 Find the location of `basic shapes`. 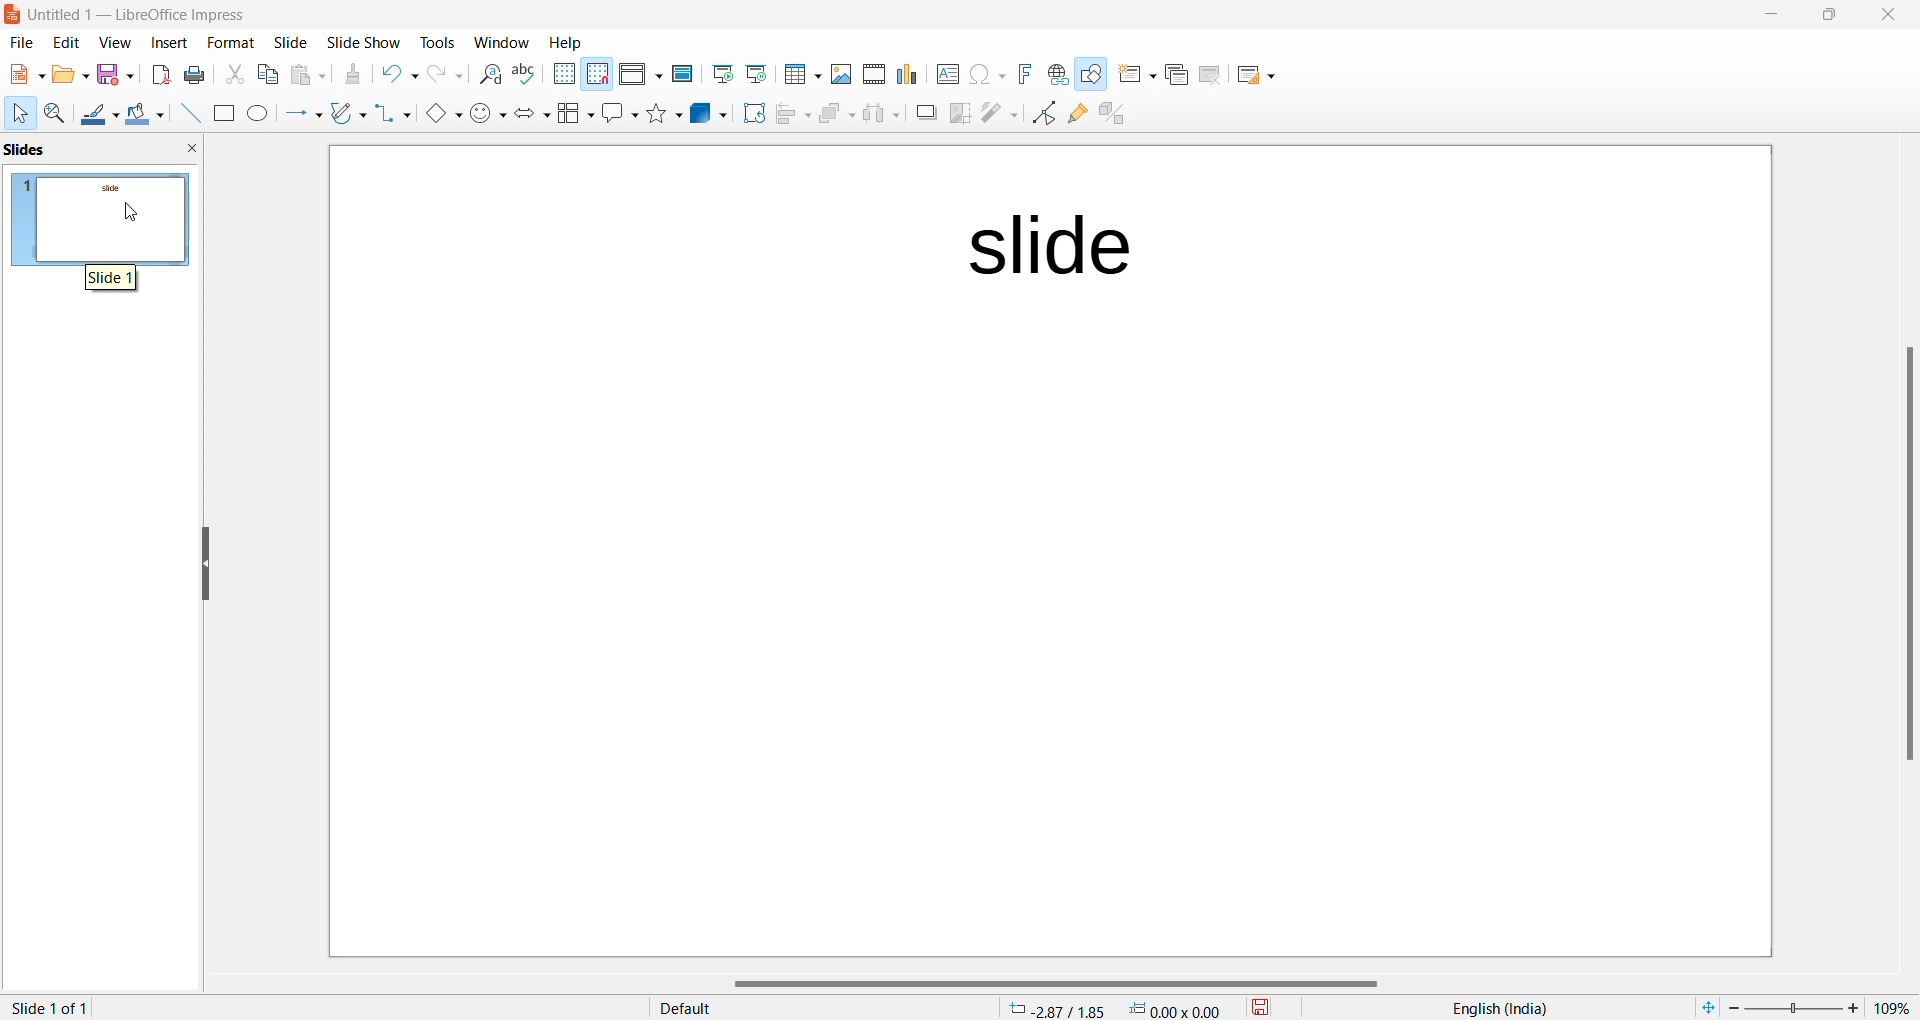

basic shapes is located at coordinates (437, 112).